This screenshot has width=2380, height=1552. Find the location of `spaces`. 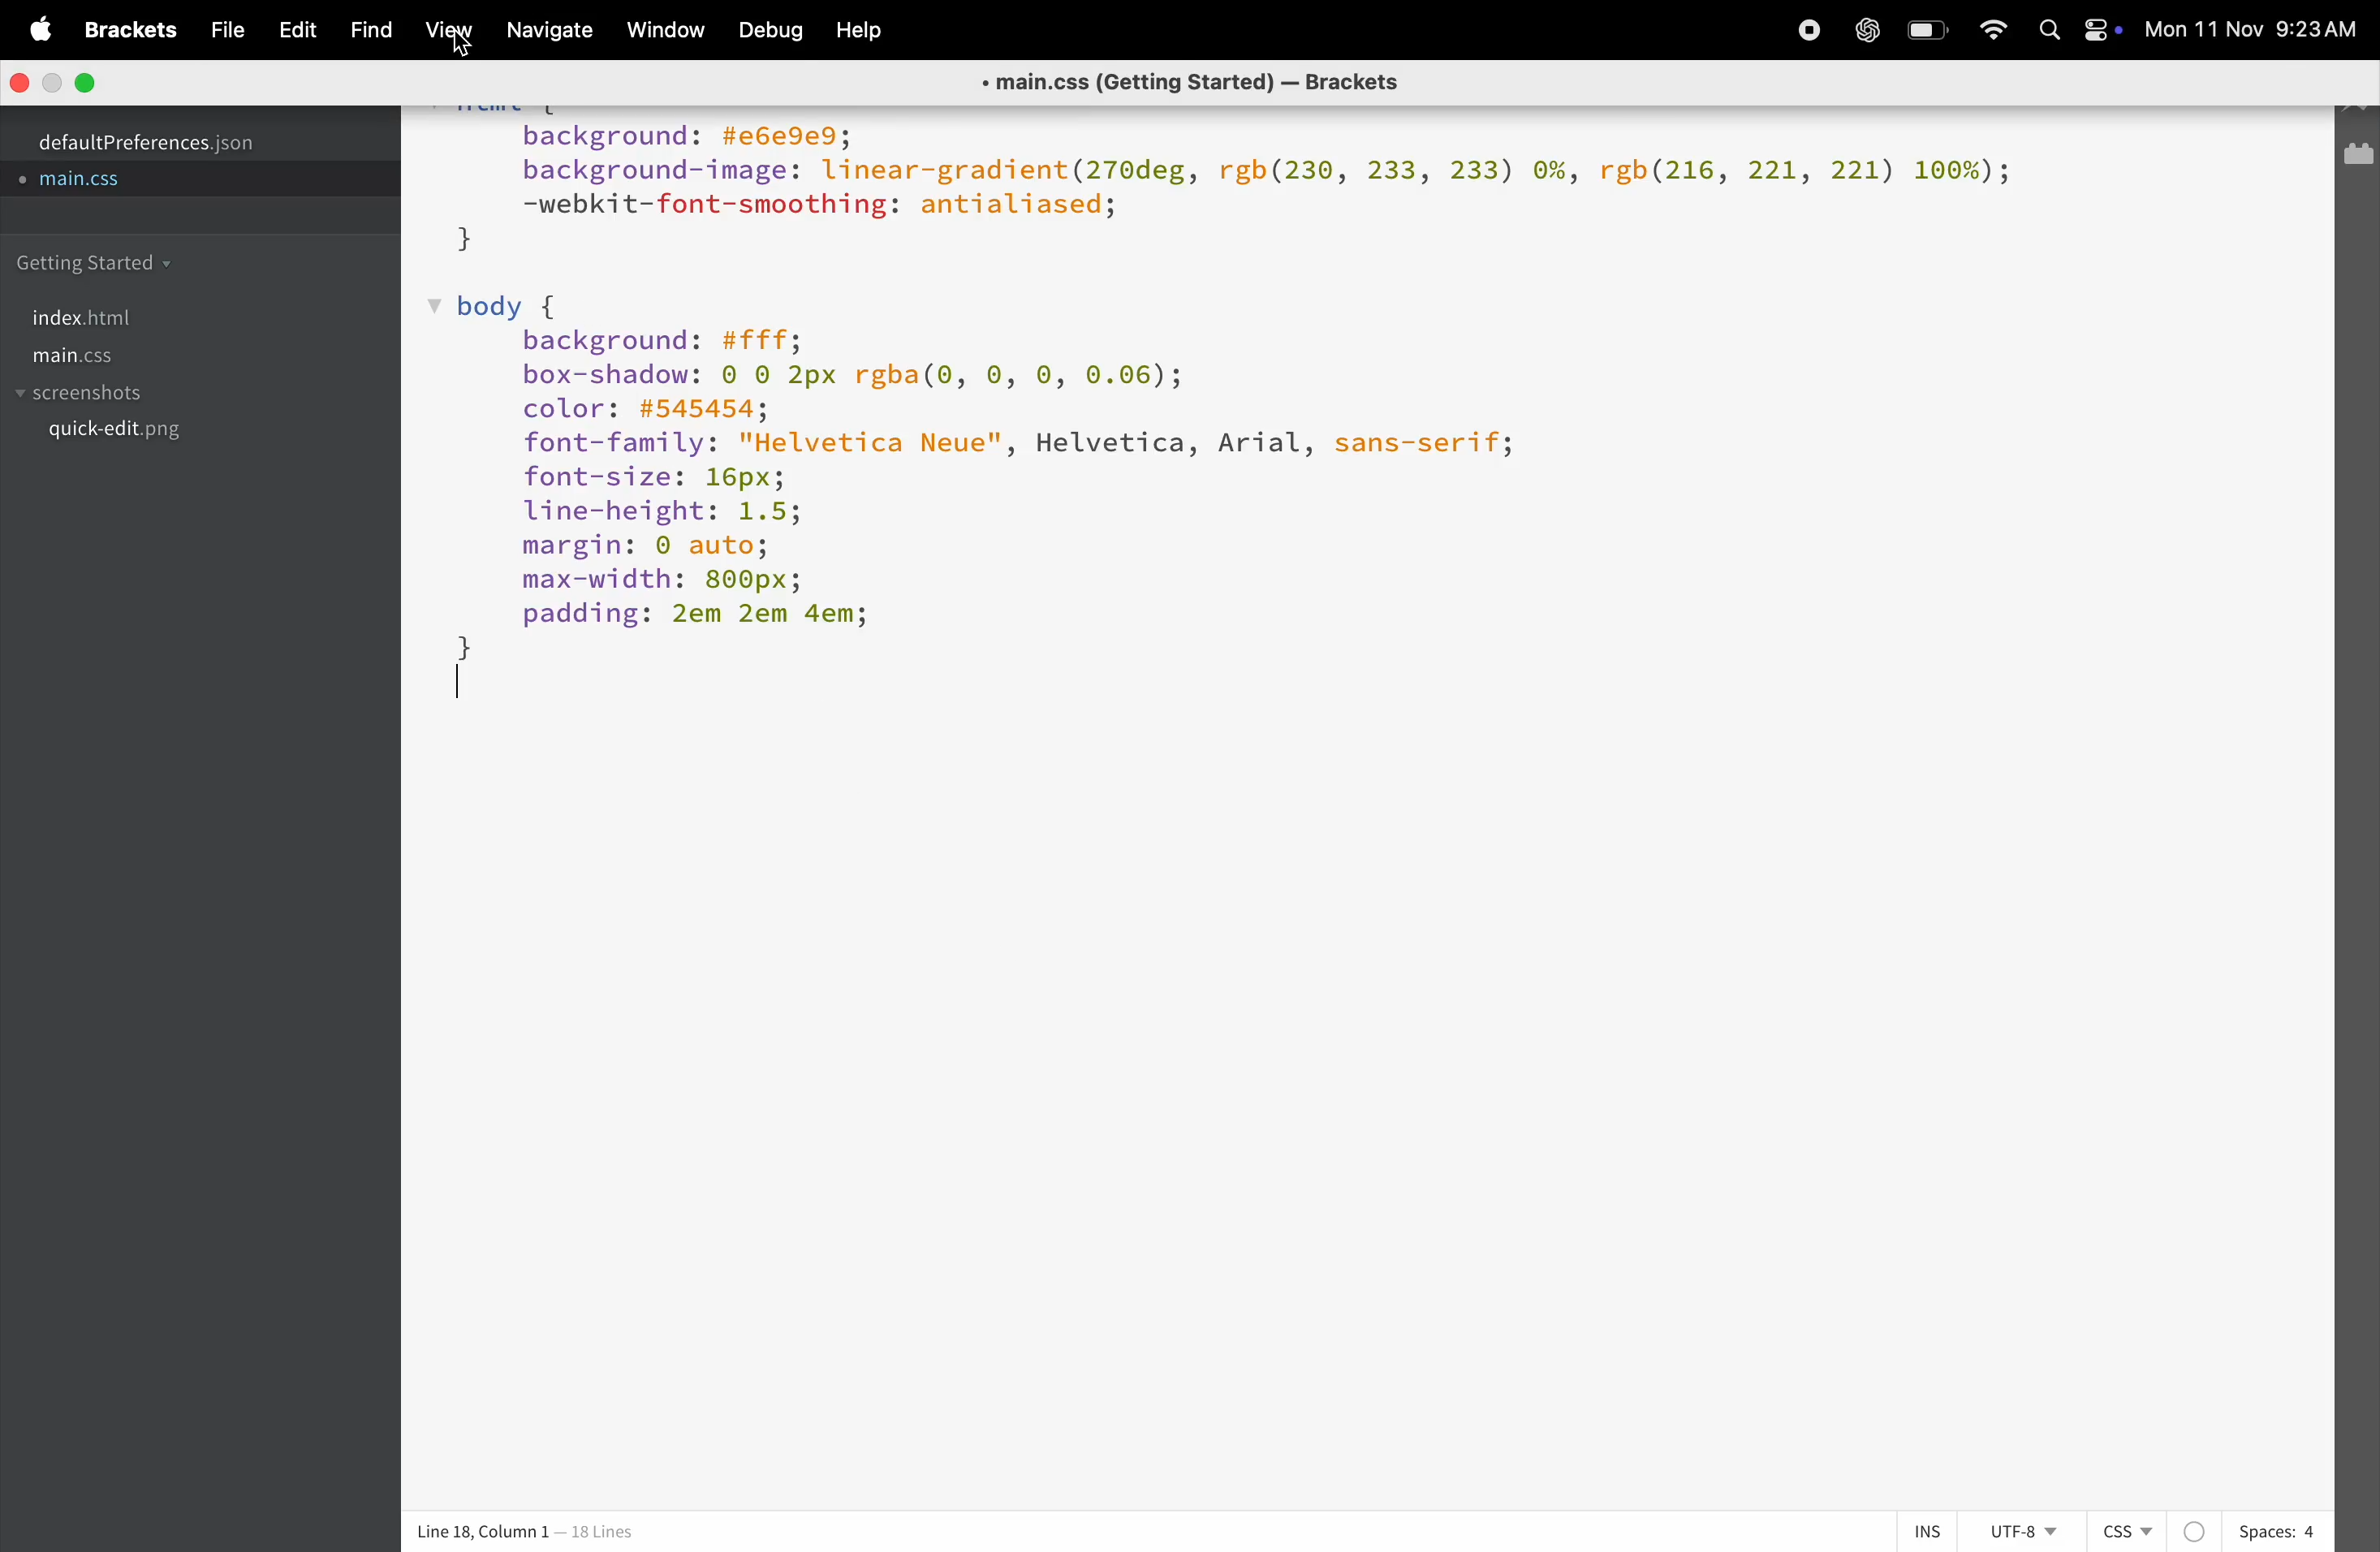

spaces is located at coordinates (2278, 1531).